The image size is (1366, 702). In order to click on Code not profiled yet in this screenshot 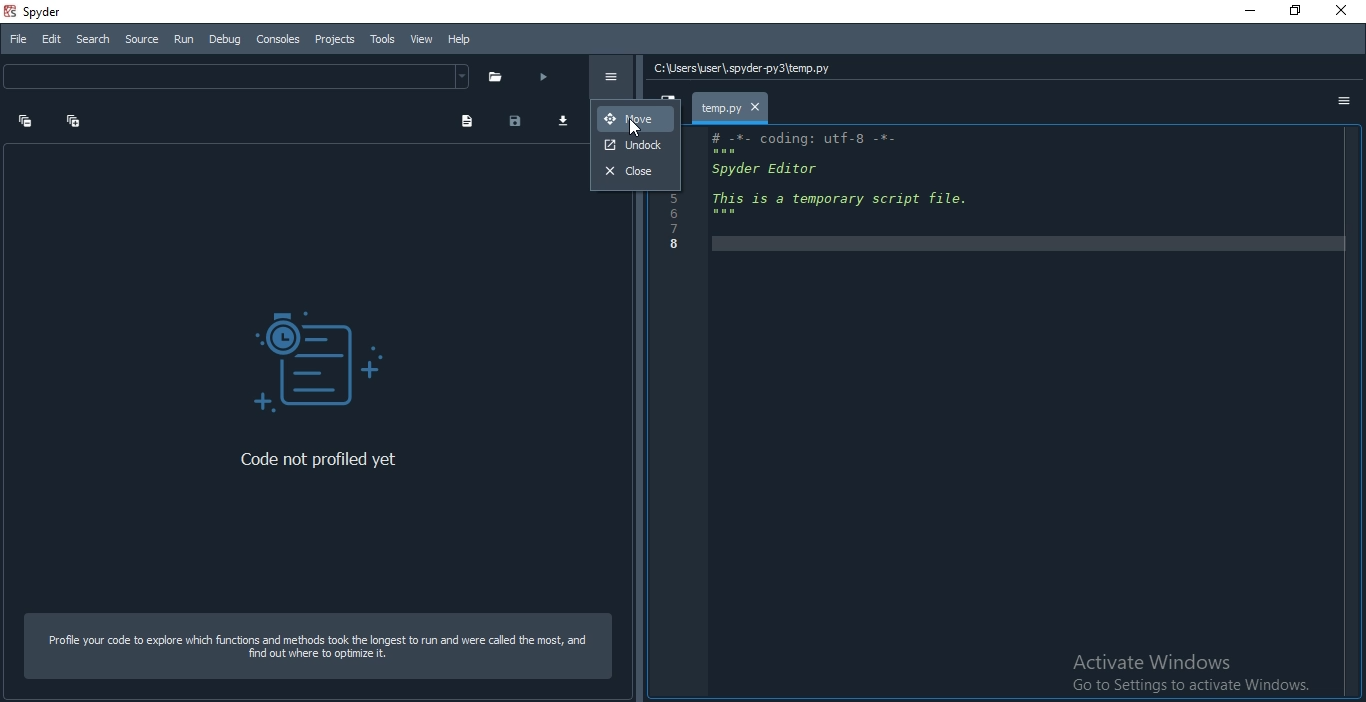, I will do `click(319, 461)`.